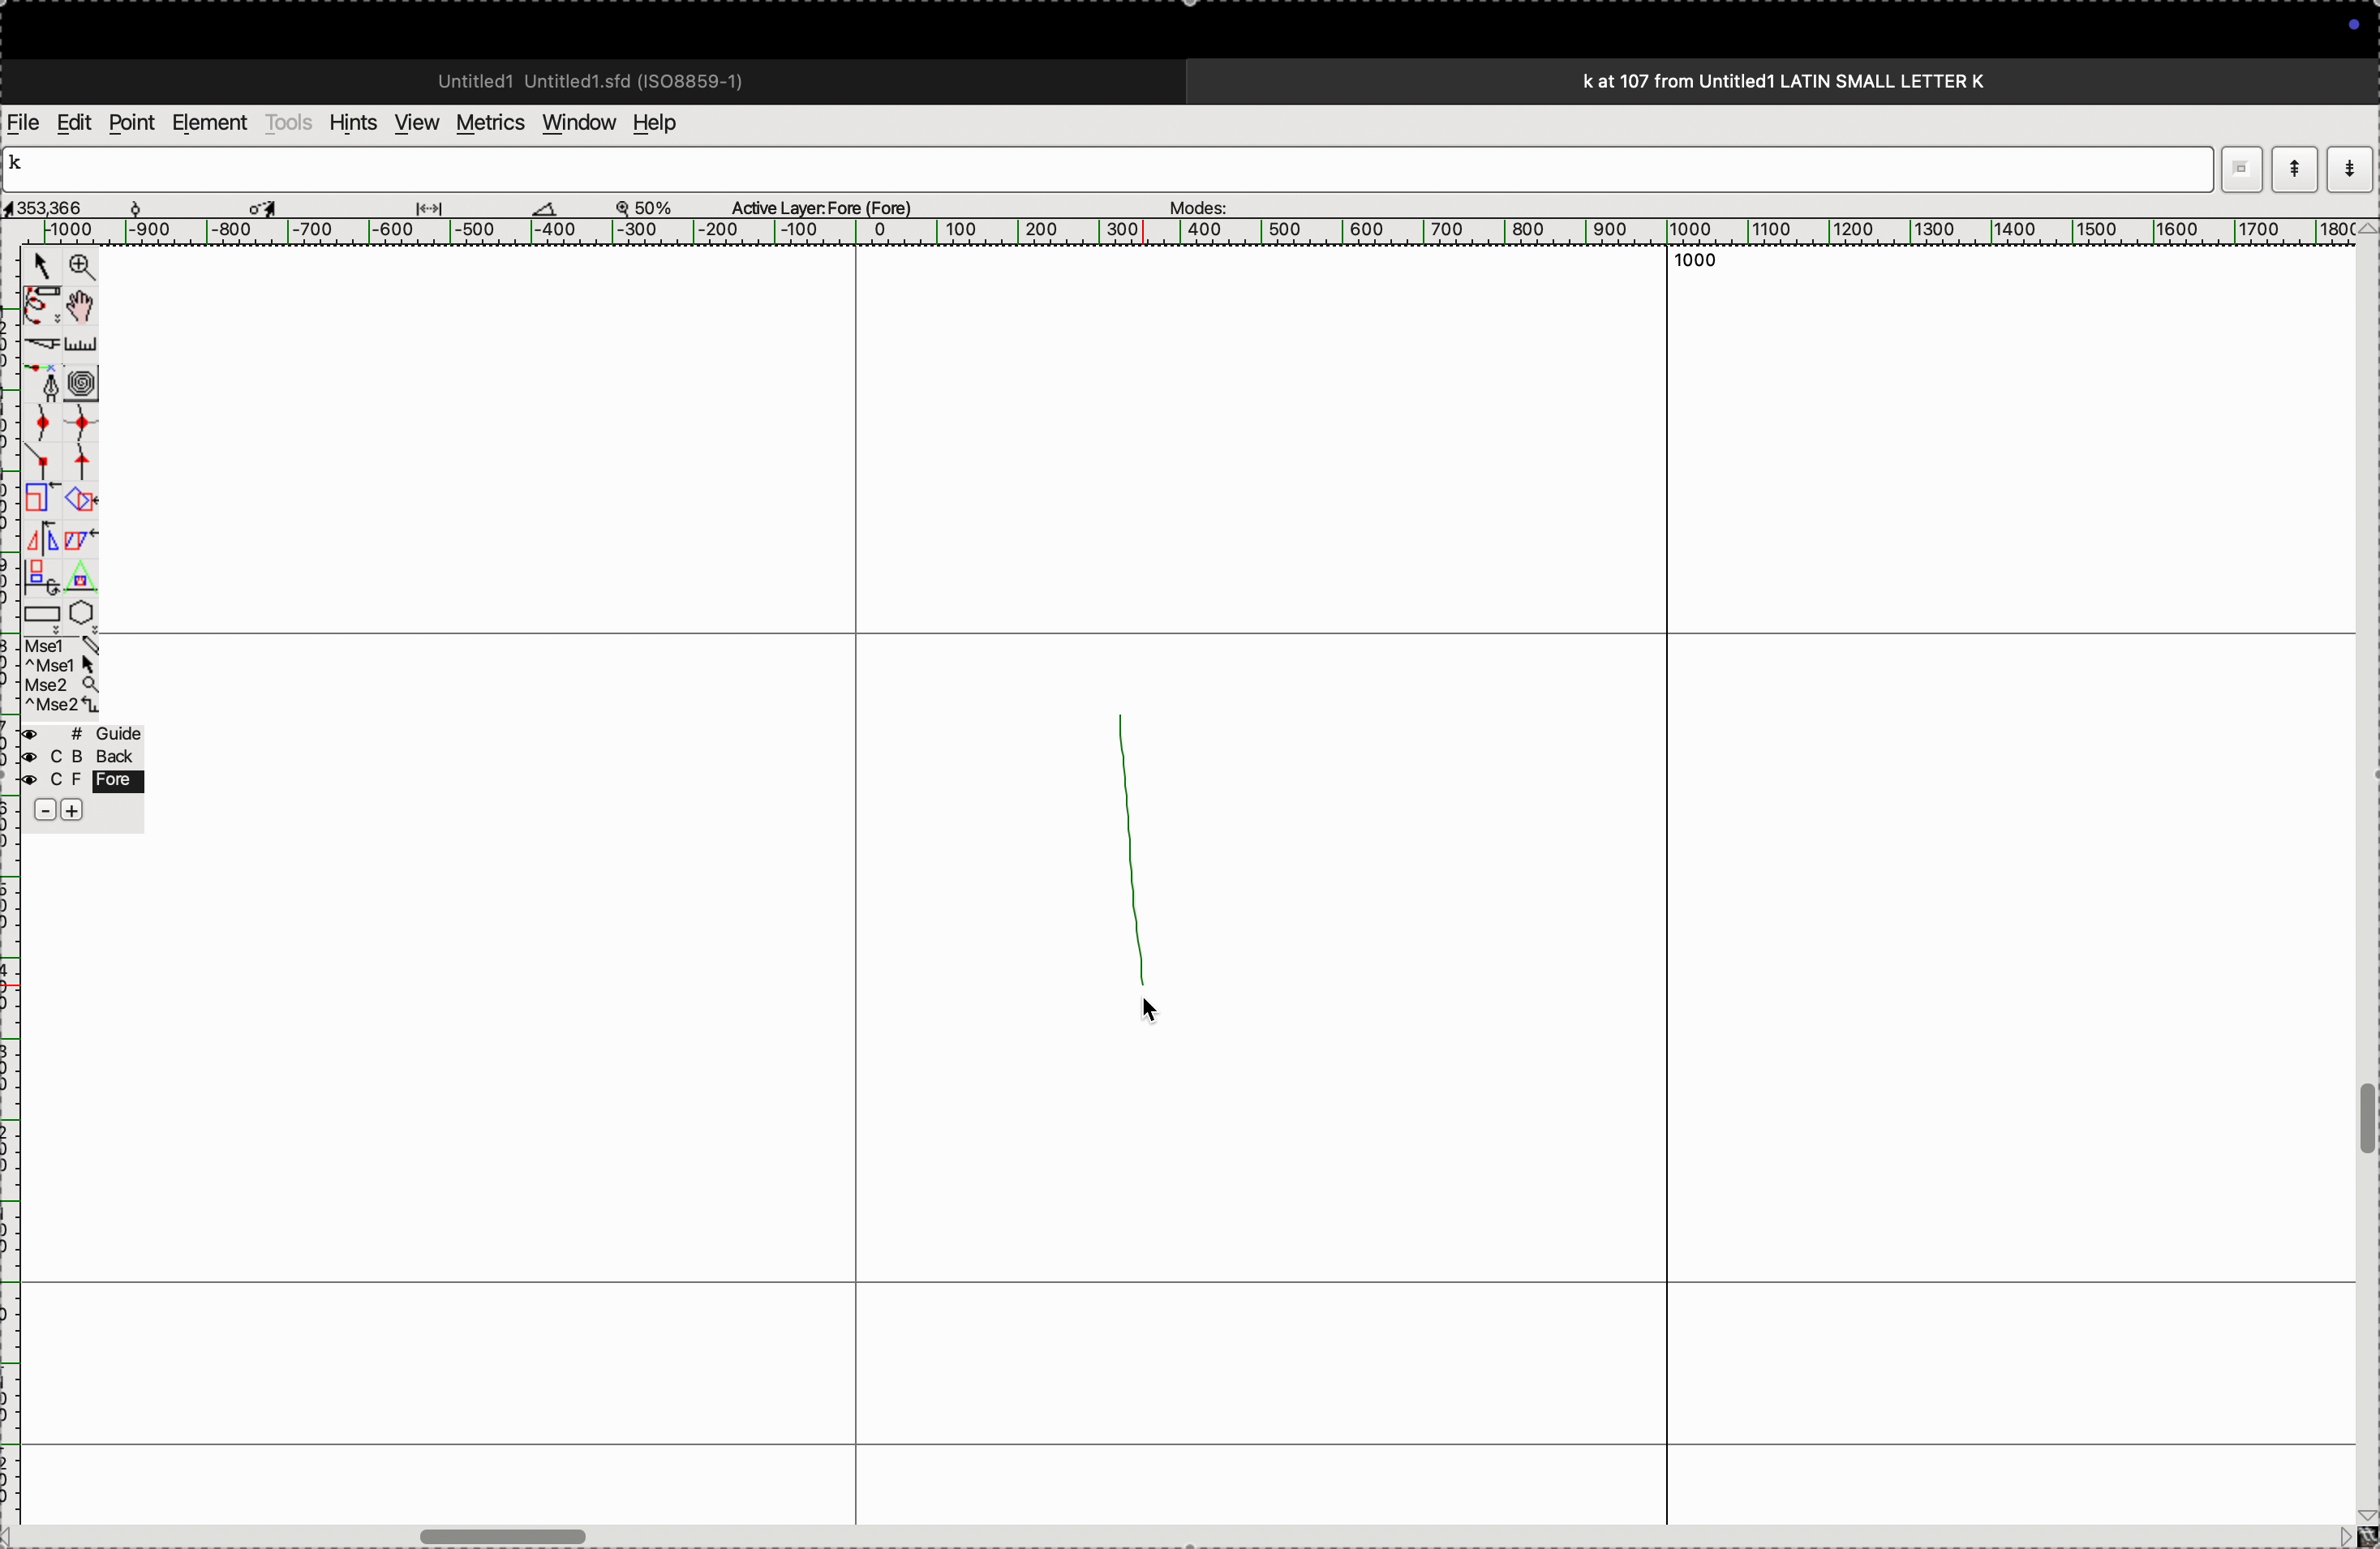 The height and width of the screenshot is (1549, 2380). Describe the element at coordinates (64, 678) in the screenshot. I see `mse` at that location.